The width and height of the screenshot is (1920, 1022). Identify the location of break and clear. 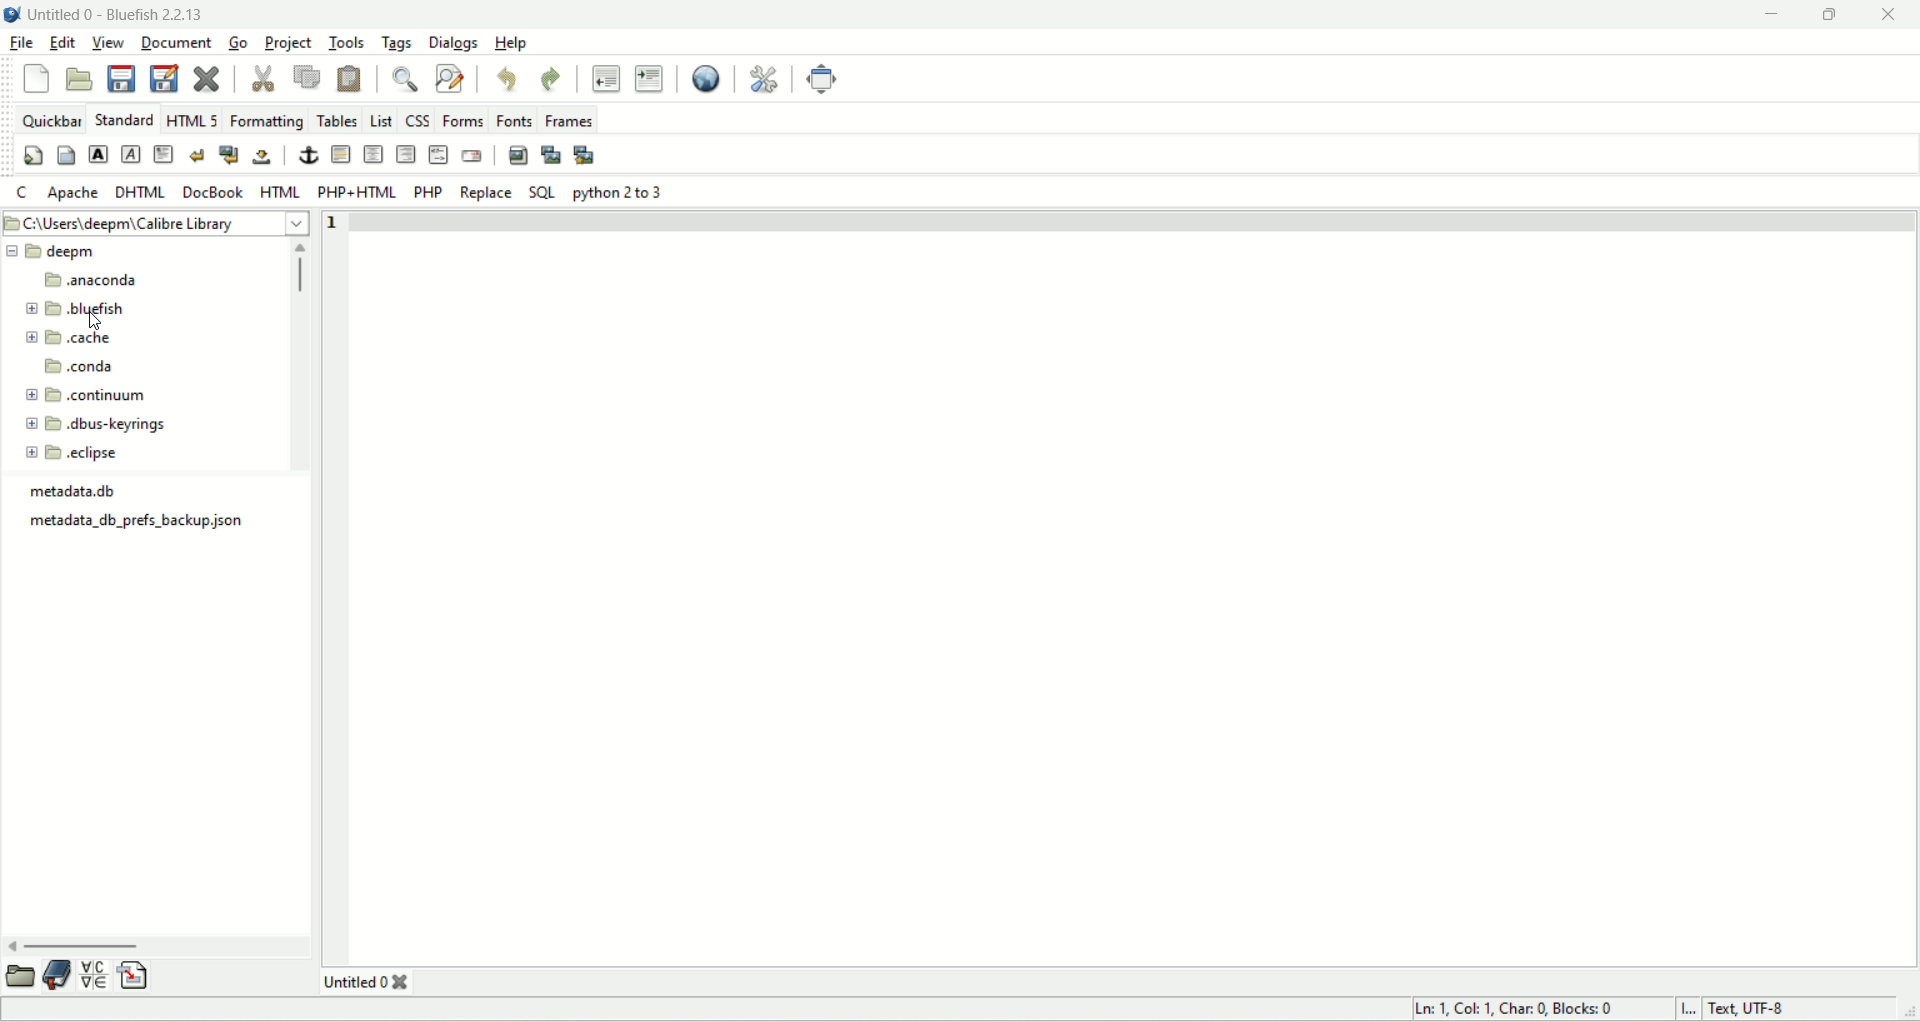
(231, 155).